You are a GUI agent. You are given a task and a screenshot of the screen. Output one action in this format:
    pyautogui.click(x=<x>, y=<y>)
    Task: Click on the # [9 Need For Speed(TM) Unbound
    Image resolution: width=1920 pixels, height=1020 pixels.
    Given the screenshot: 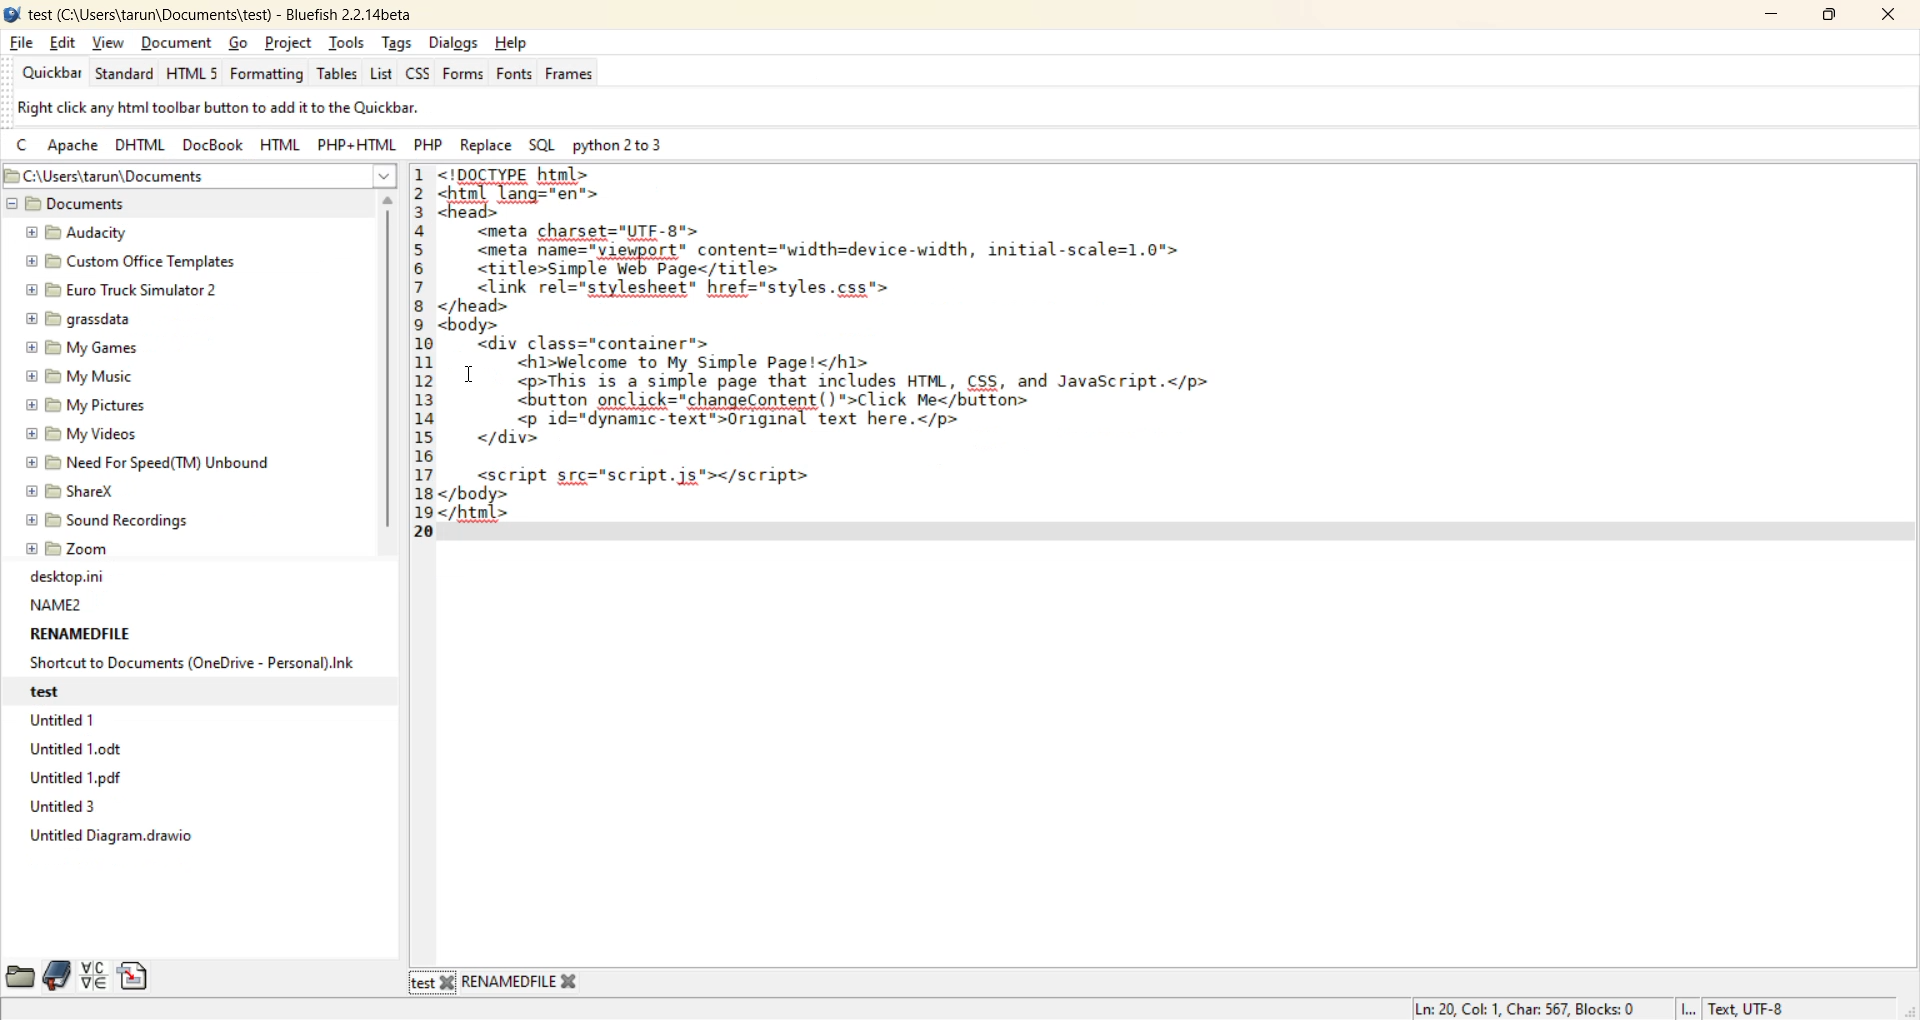 What is the action you would take?
    pyautogui.click(x=157, y=462)
    